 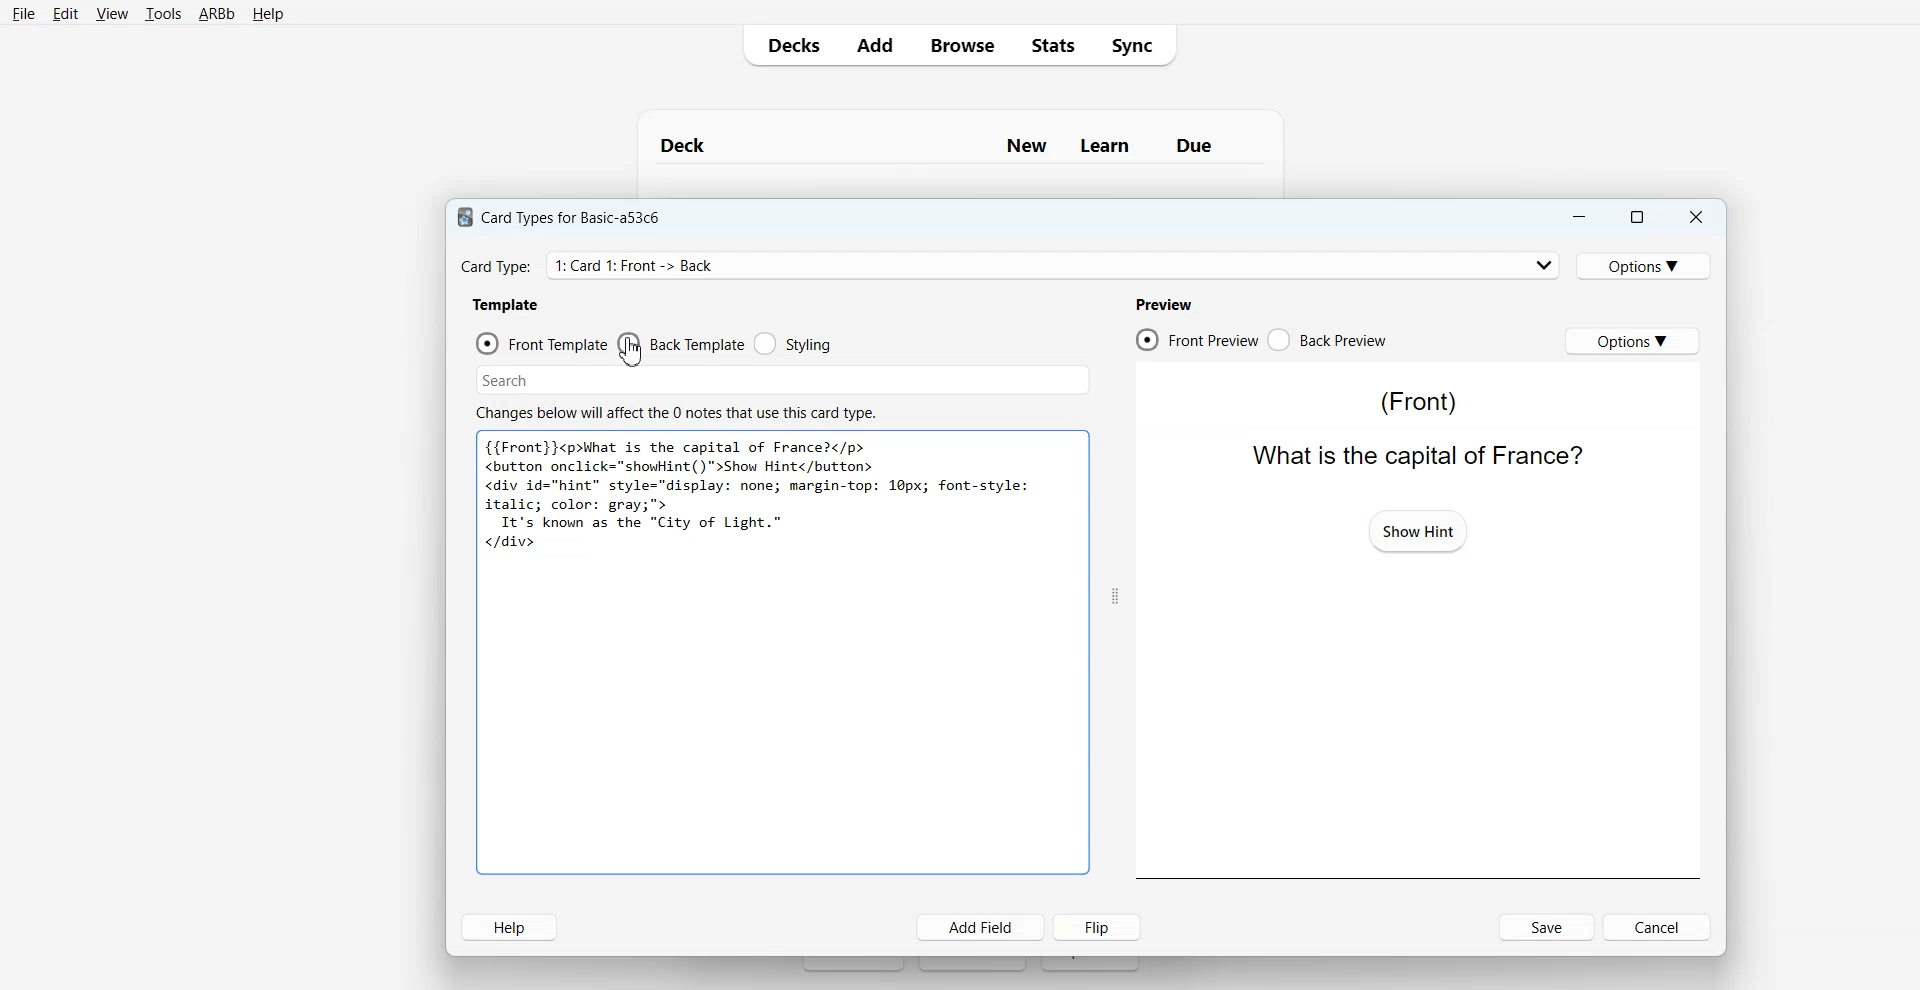 What do you see at coordinates (795, 344) in the screenshot?
I see `Styling` at bounding box center [795, 344].